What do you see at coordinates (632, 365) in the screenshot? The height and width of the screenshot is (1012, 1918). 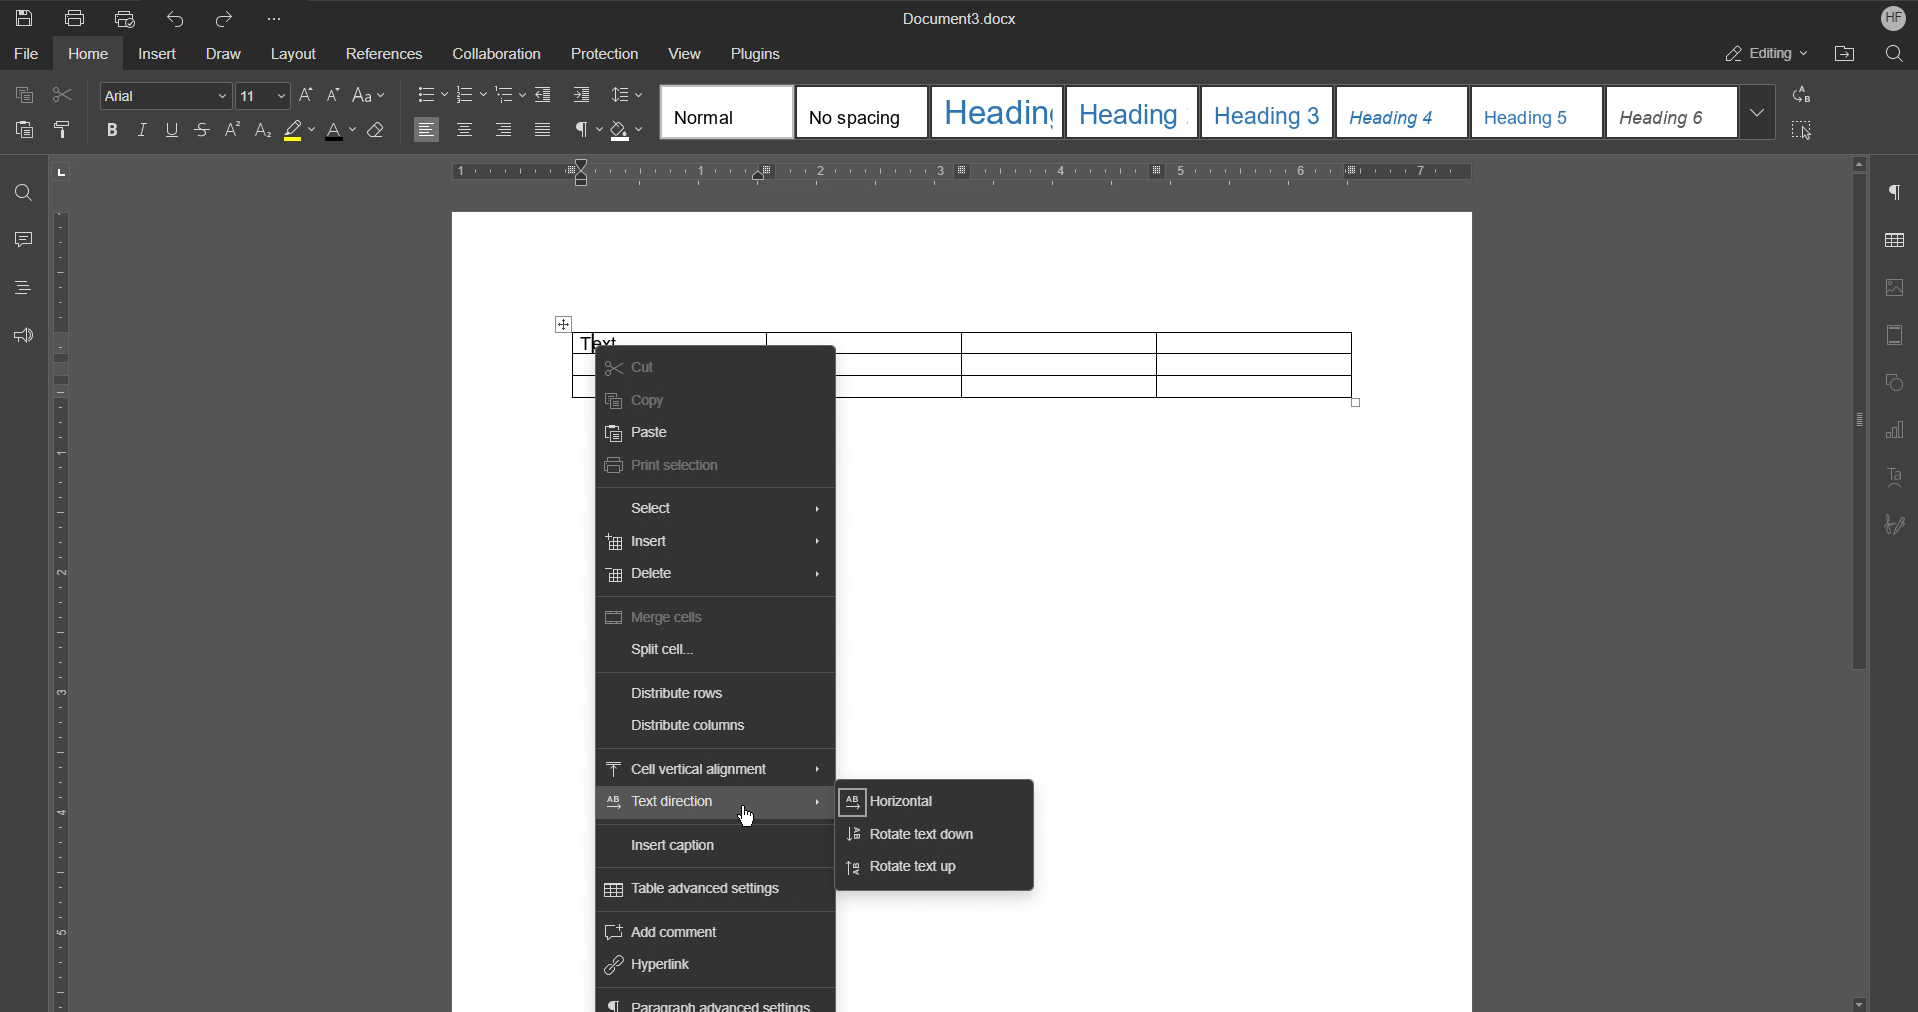 I see `Cut` at bounding box center [632, 365].